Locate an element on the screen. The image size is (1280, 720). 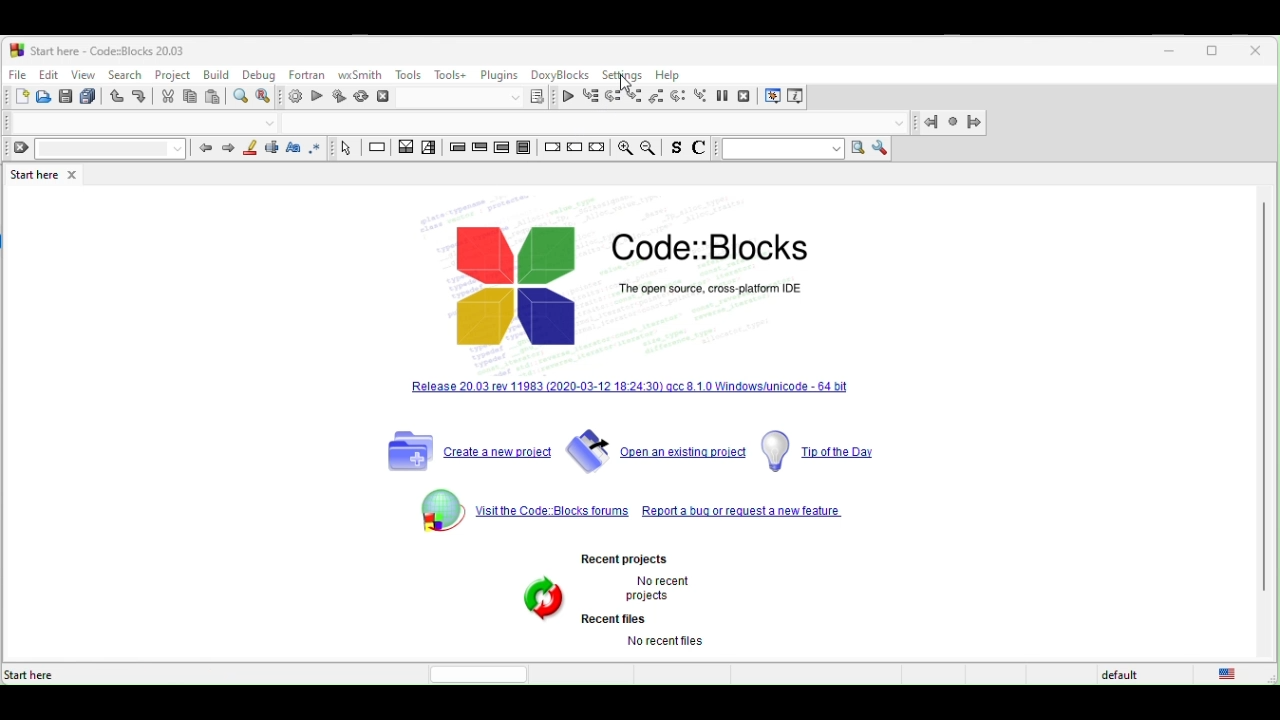
save everything is located at coordinates (90, 97).